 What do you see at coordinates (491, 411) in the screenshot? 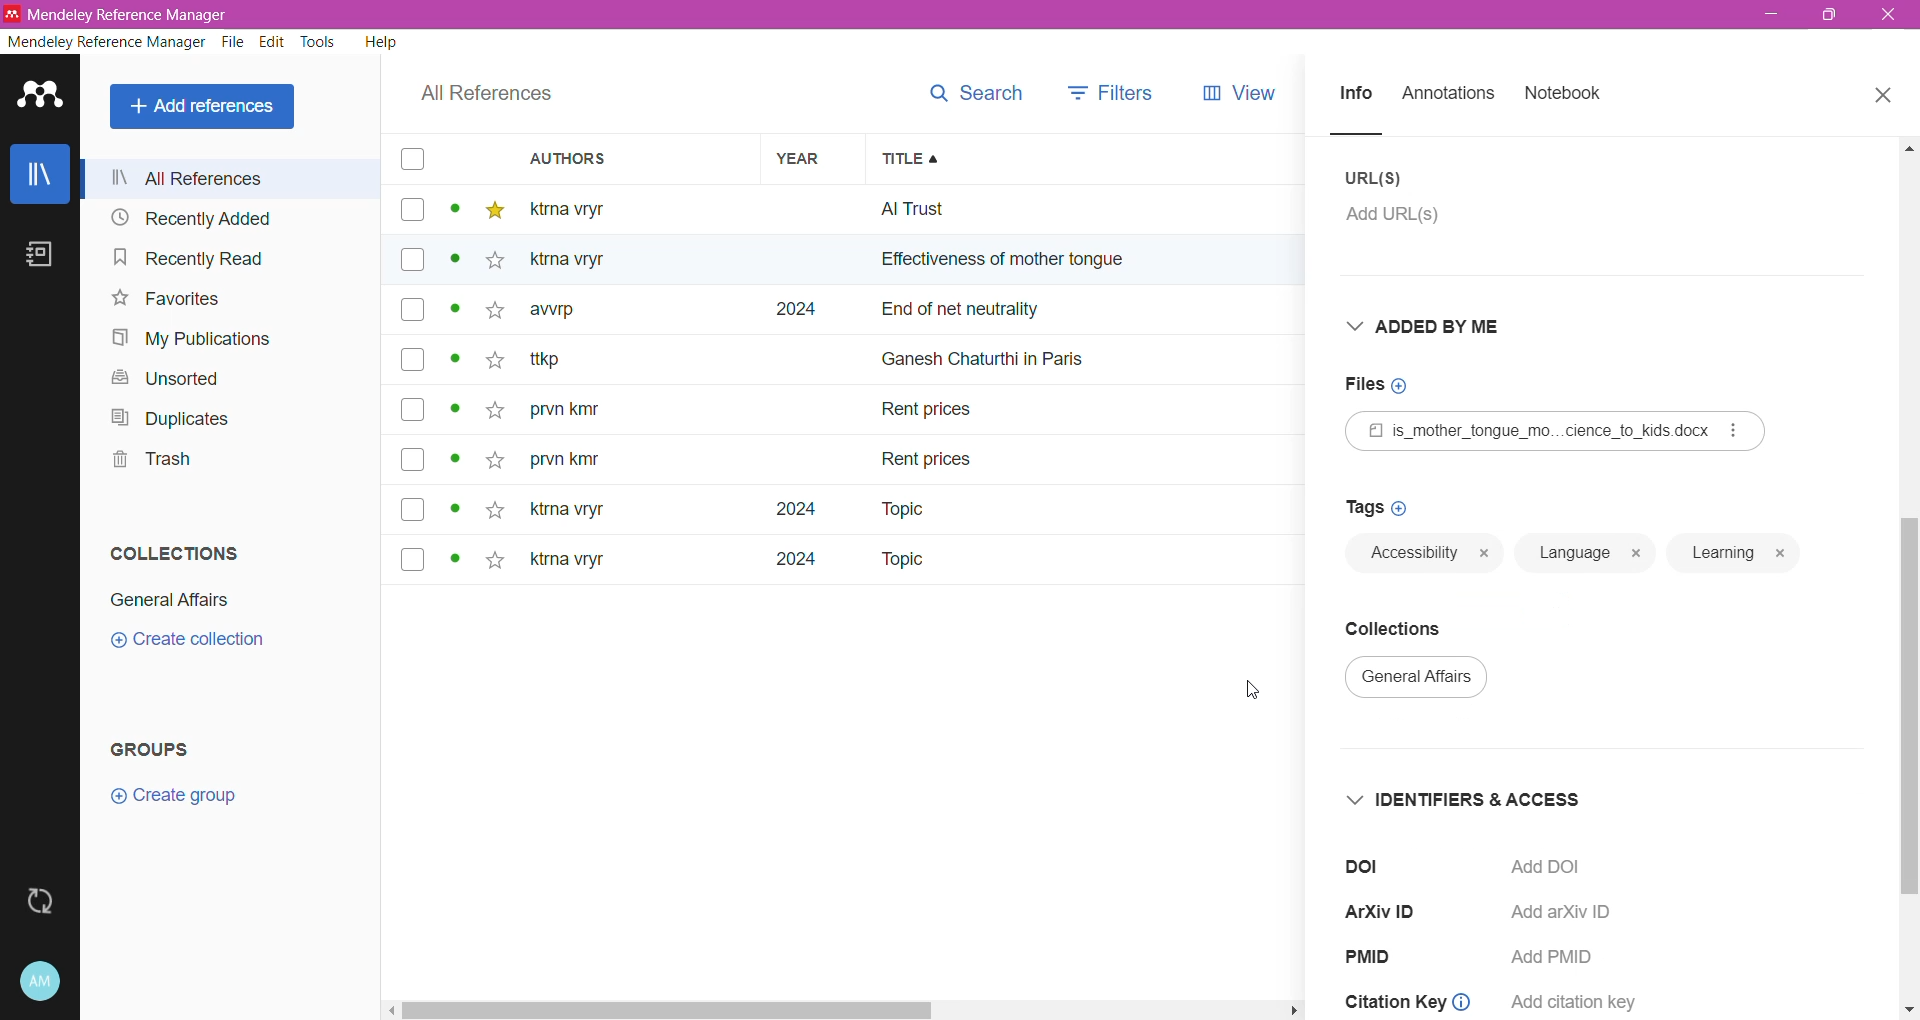
I see `star` at bounding box center [491, 411].